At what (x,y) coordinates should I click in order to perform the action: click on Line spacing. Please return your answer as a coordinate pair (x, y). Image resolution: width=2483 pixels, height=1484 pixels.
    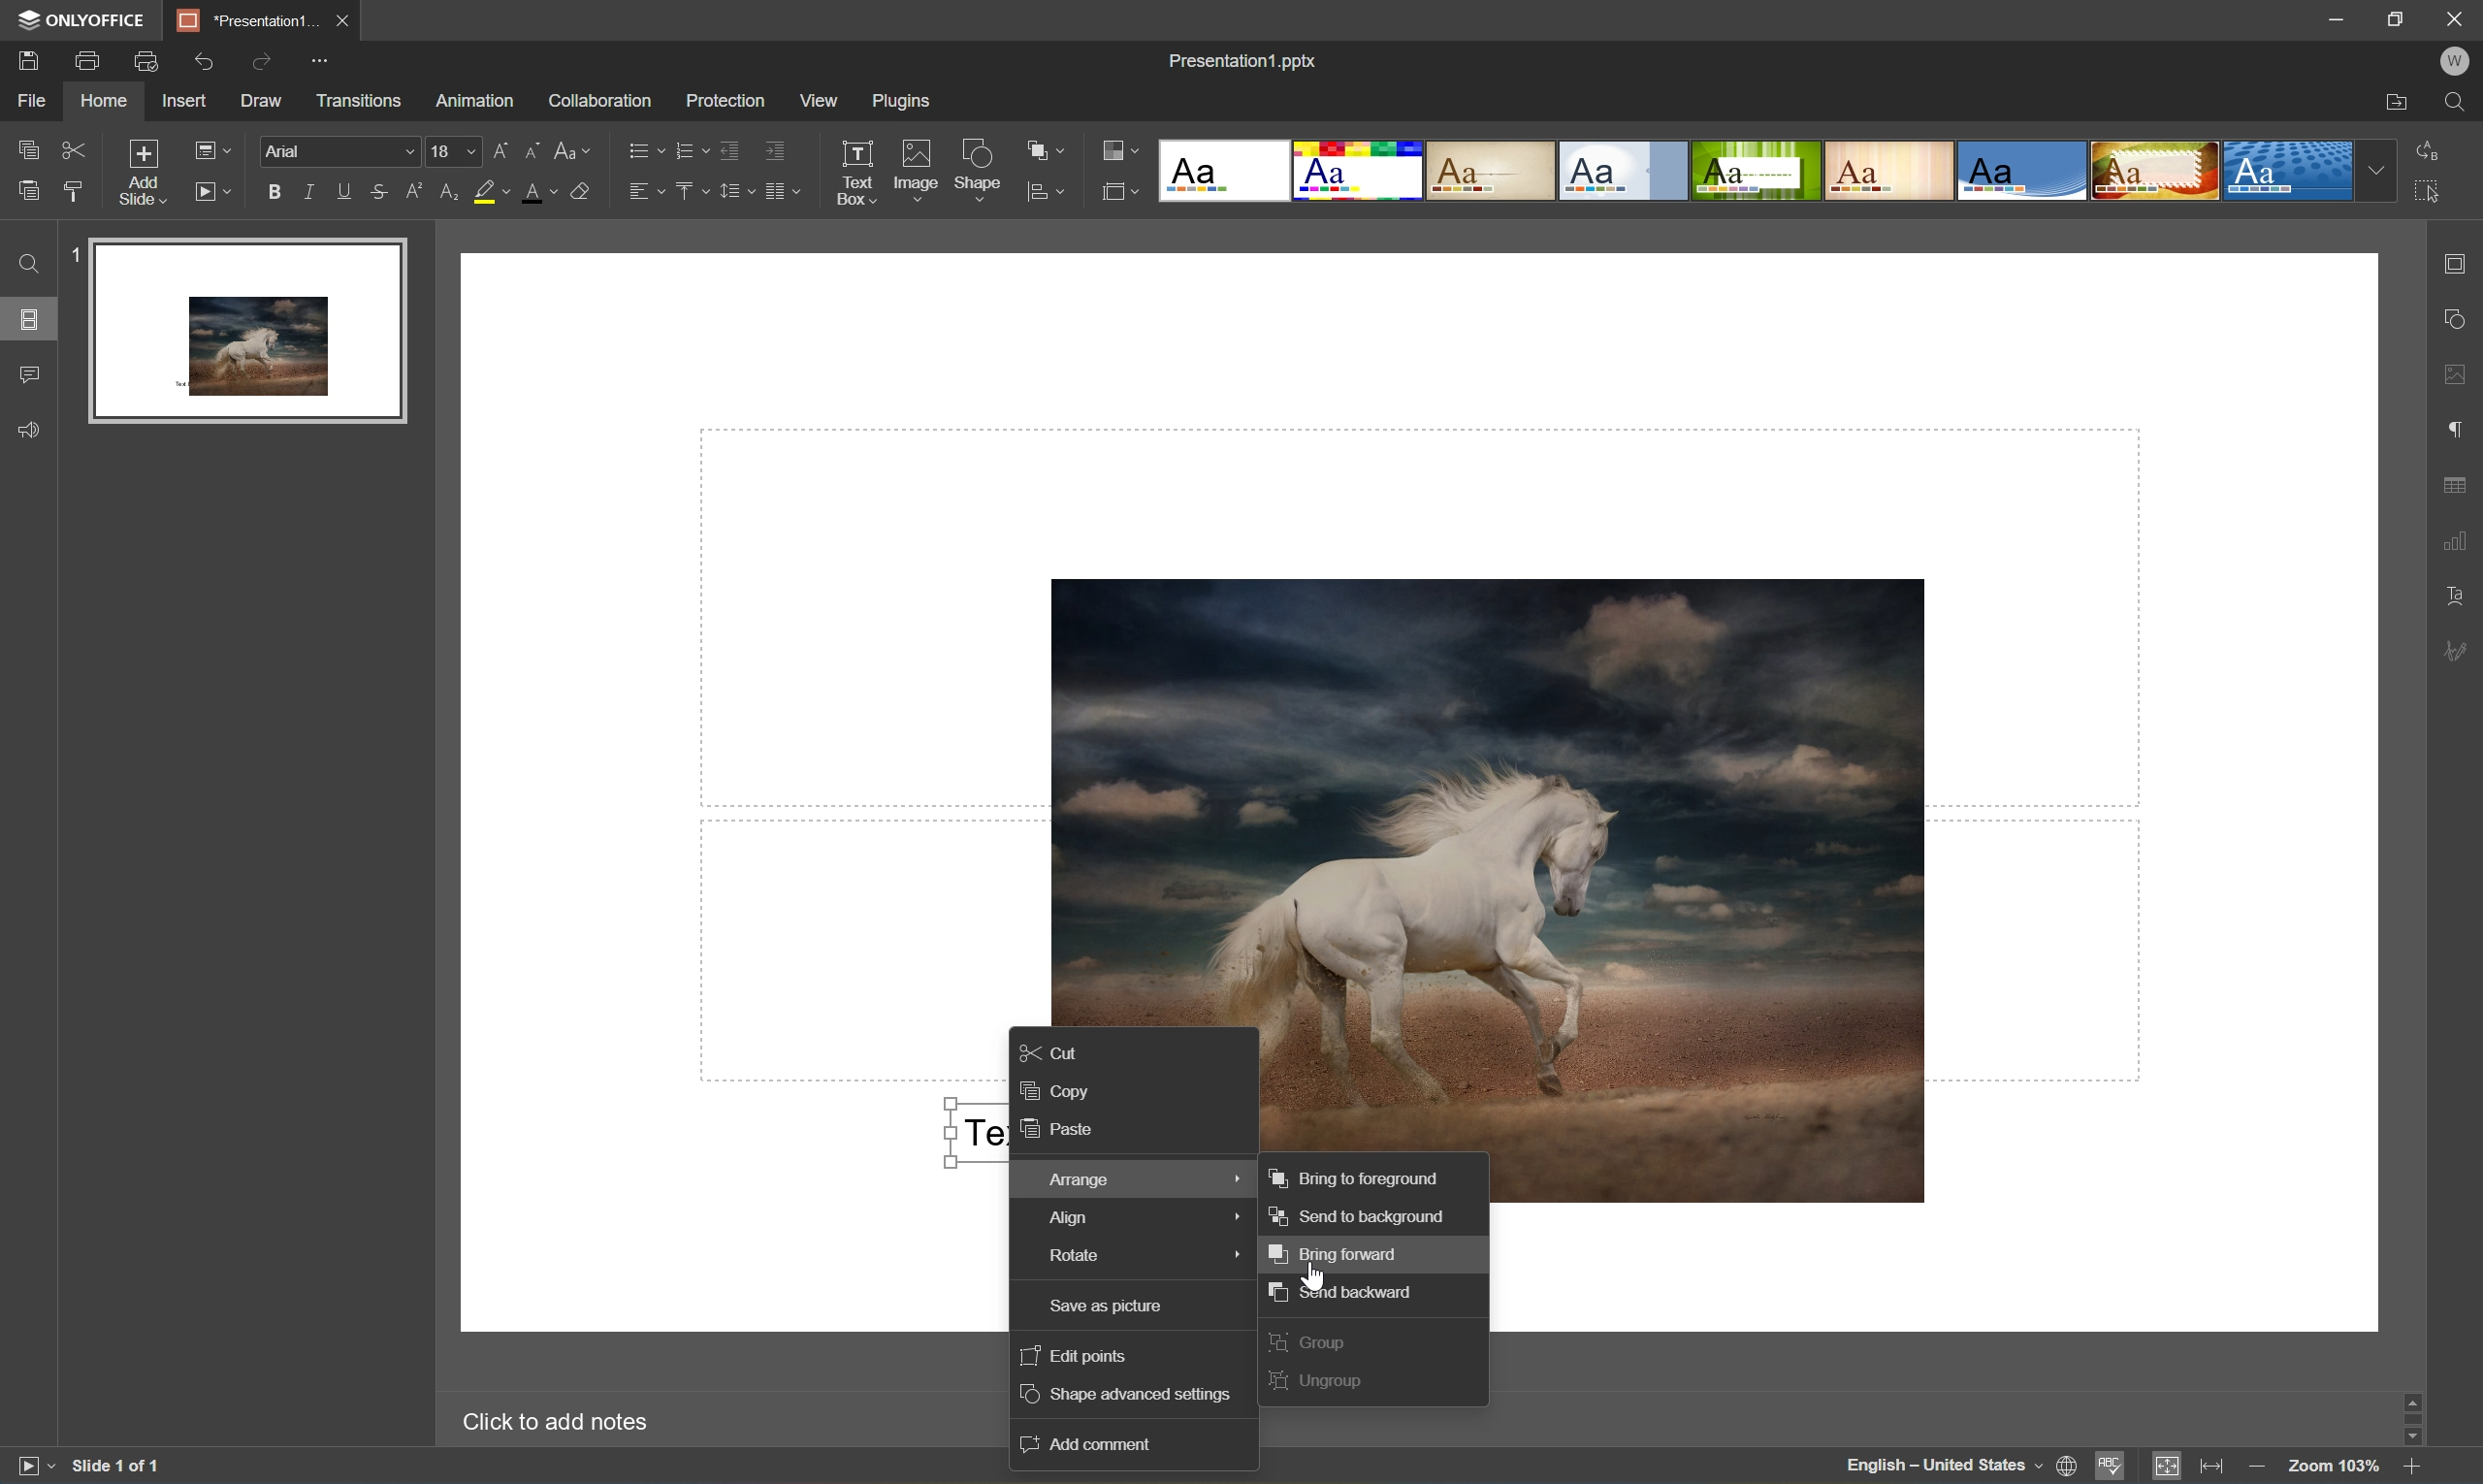
    Looking at the image, I should click on (733, 191).